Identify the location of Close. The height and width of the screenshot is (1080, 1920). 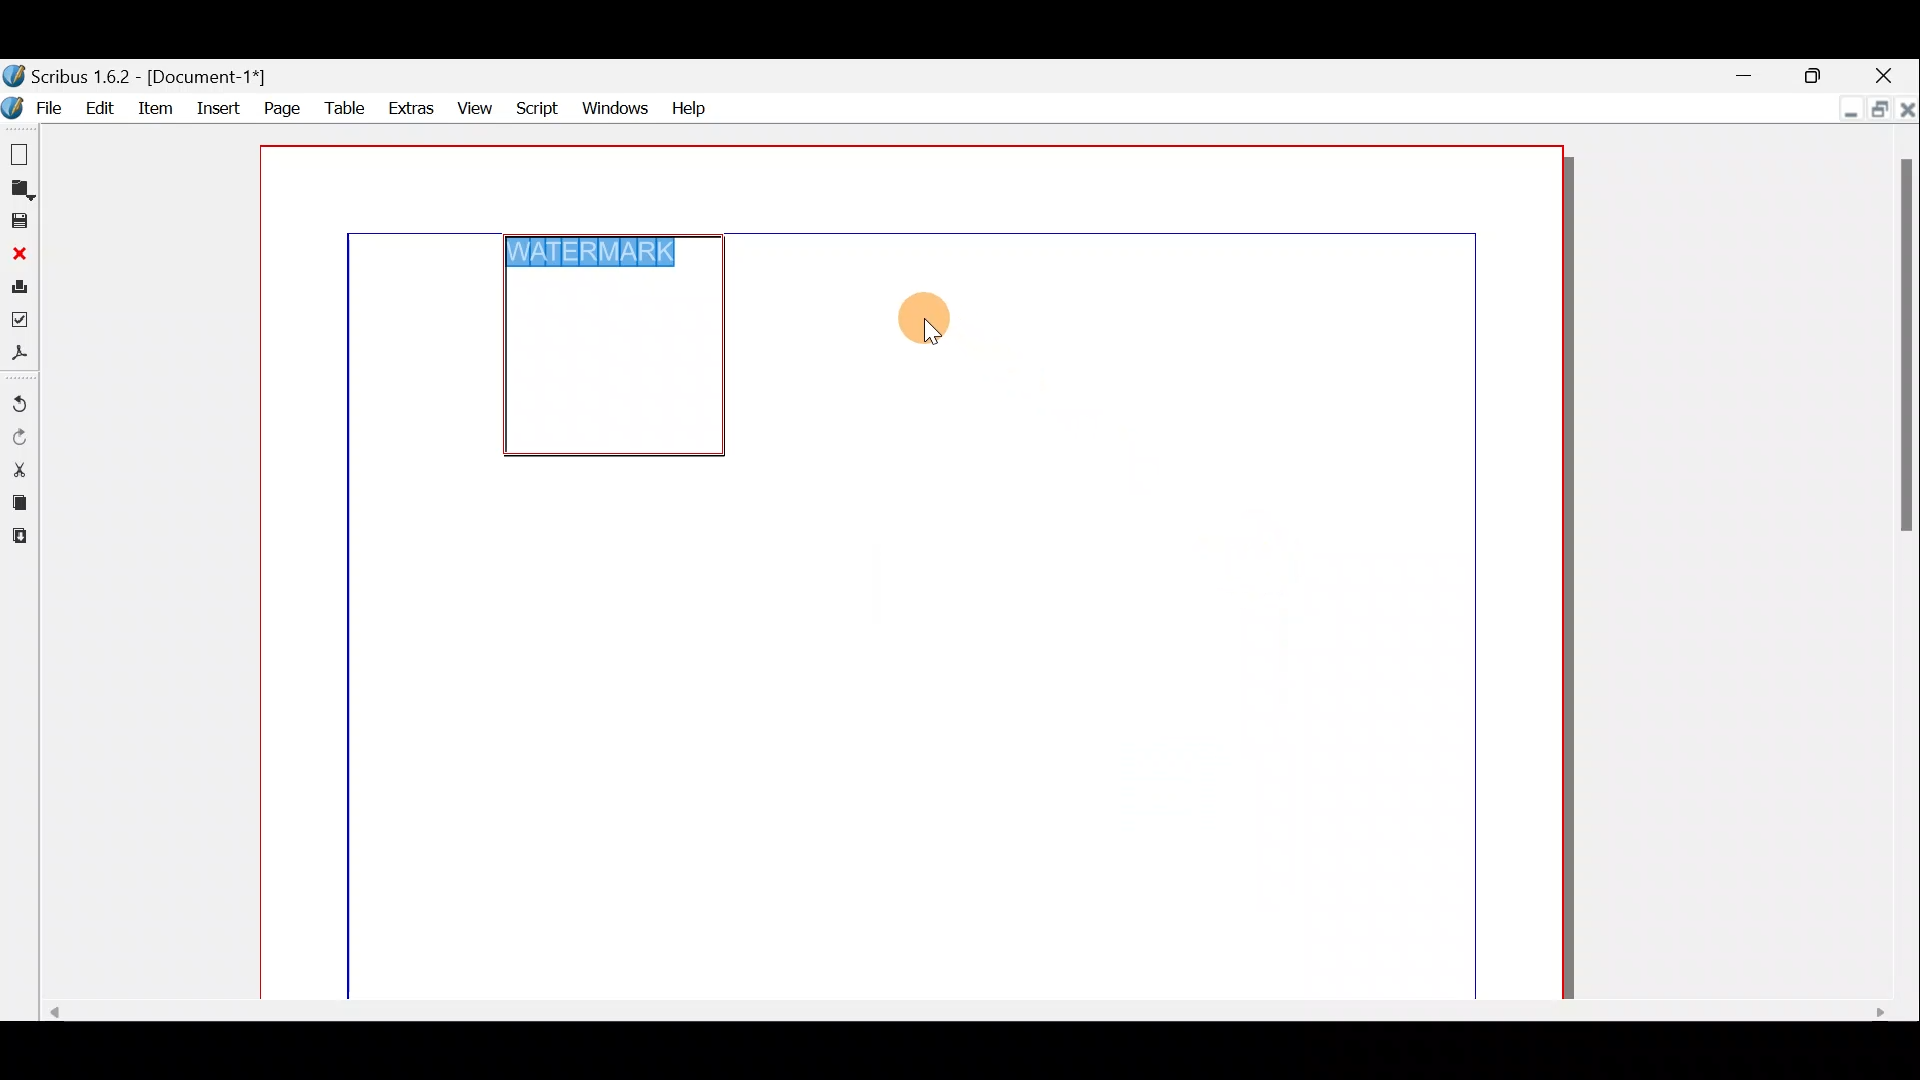
(1889, 72).